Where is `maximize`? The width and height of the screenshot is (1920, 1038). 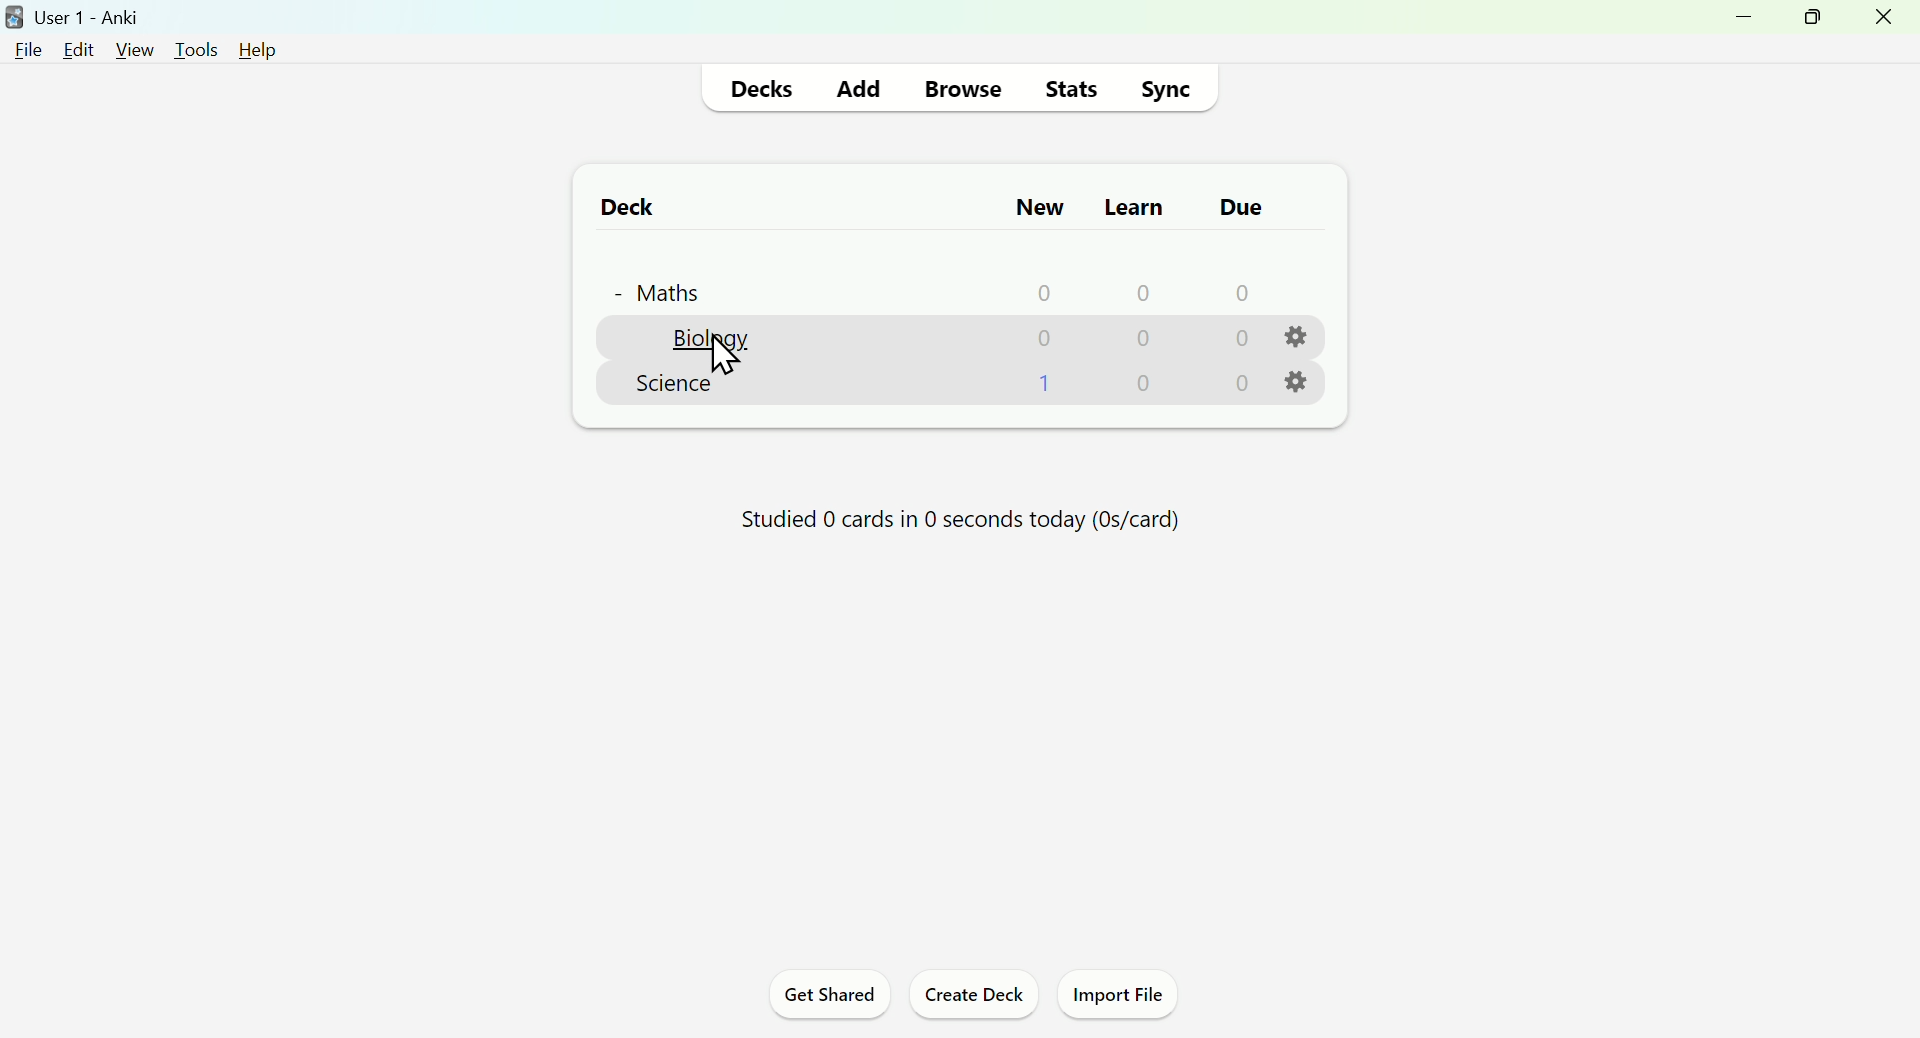
maximize is located at coordinates (1810, 18).